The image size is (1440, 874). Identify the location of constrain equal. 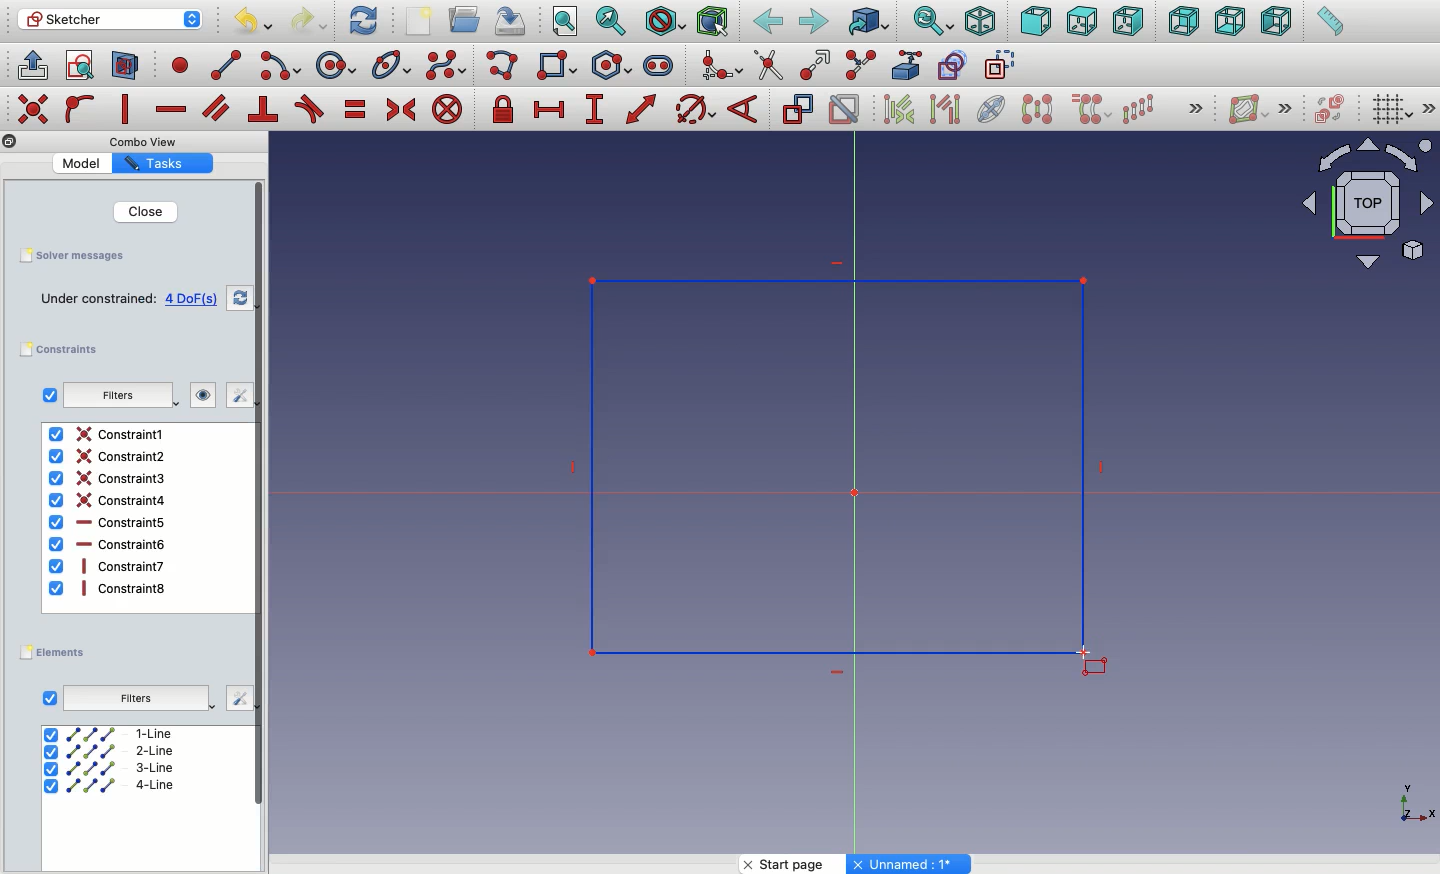
(356, 109).